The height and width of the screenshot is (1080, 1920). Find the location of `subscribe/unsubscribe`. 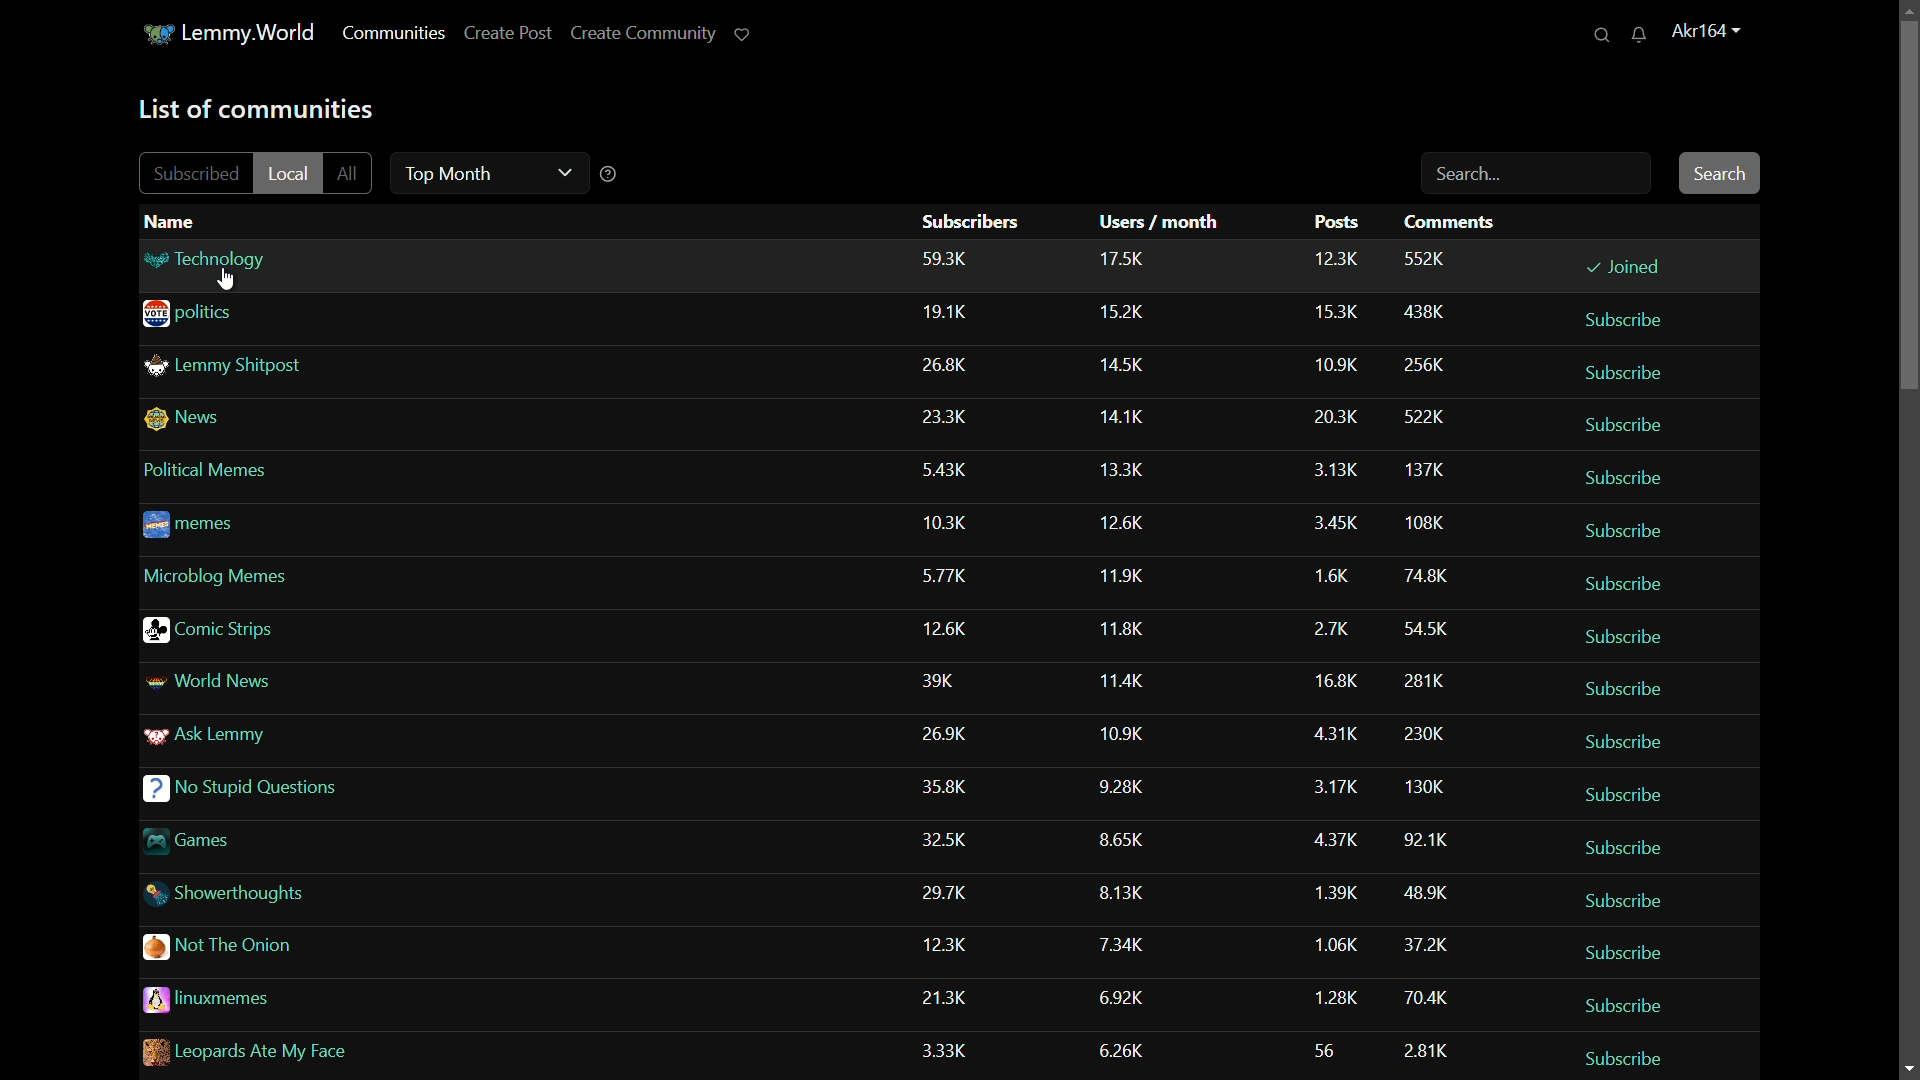

subscribe/unsubscribe is located at coordinates (1634, 421).